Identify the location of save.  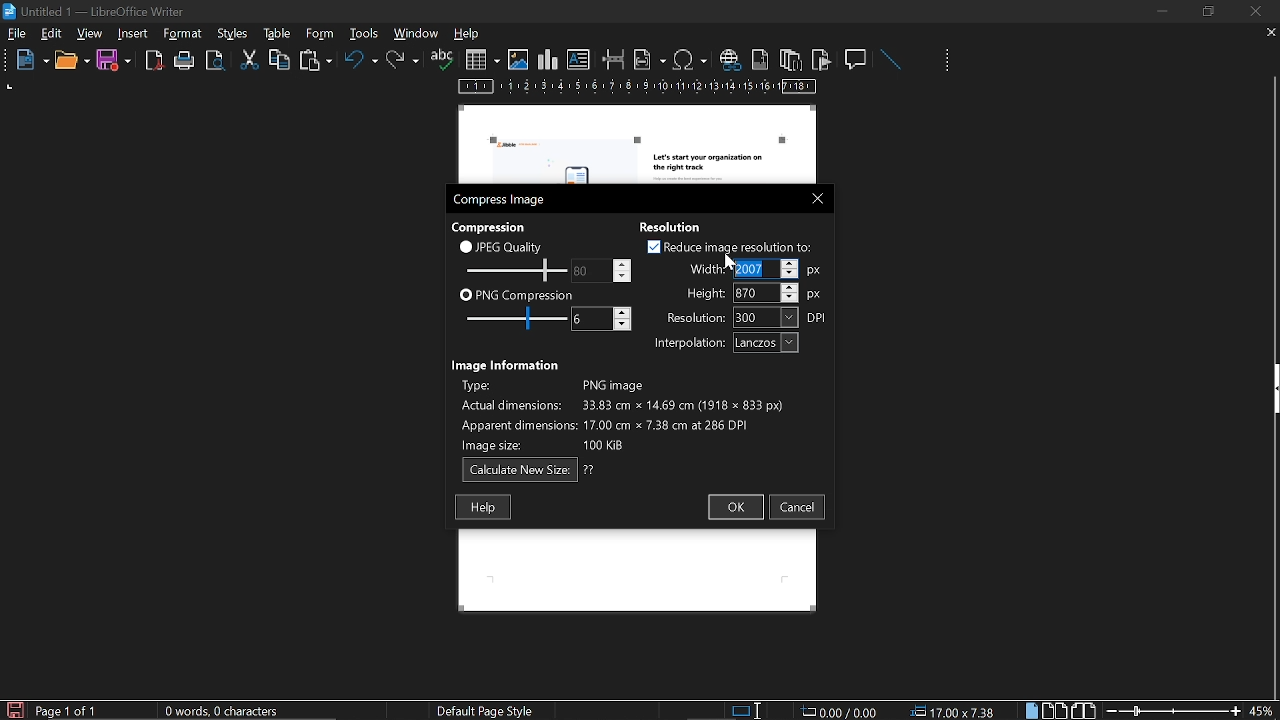
(114, 61).